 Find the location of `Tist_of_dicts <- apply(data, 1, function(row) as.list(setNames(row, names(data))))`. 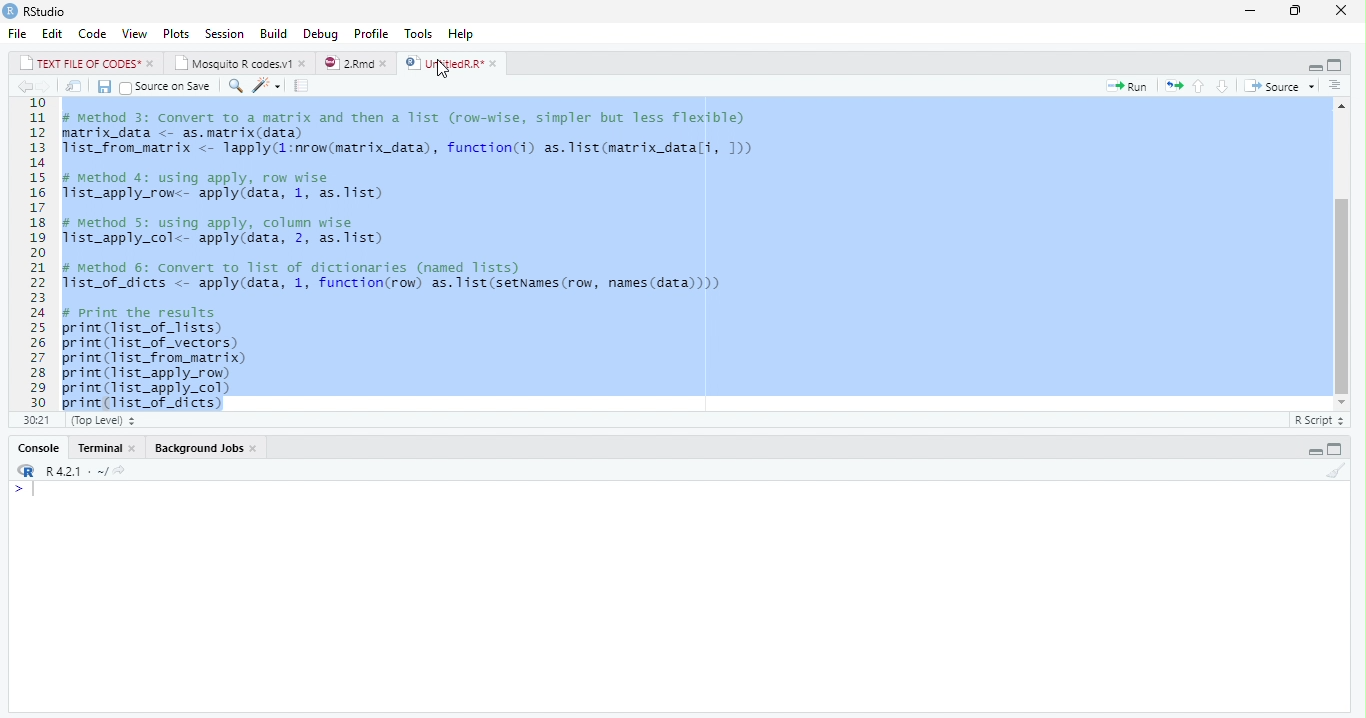

Tist_of_dicts <- apply(data, 1, function(row) as.list(setNames(row, names(data)))) is located at coordinates (421, 285).